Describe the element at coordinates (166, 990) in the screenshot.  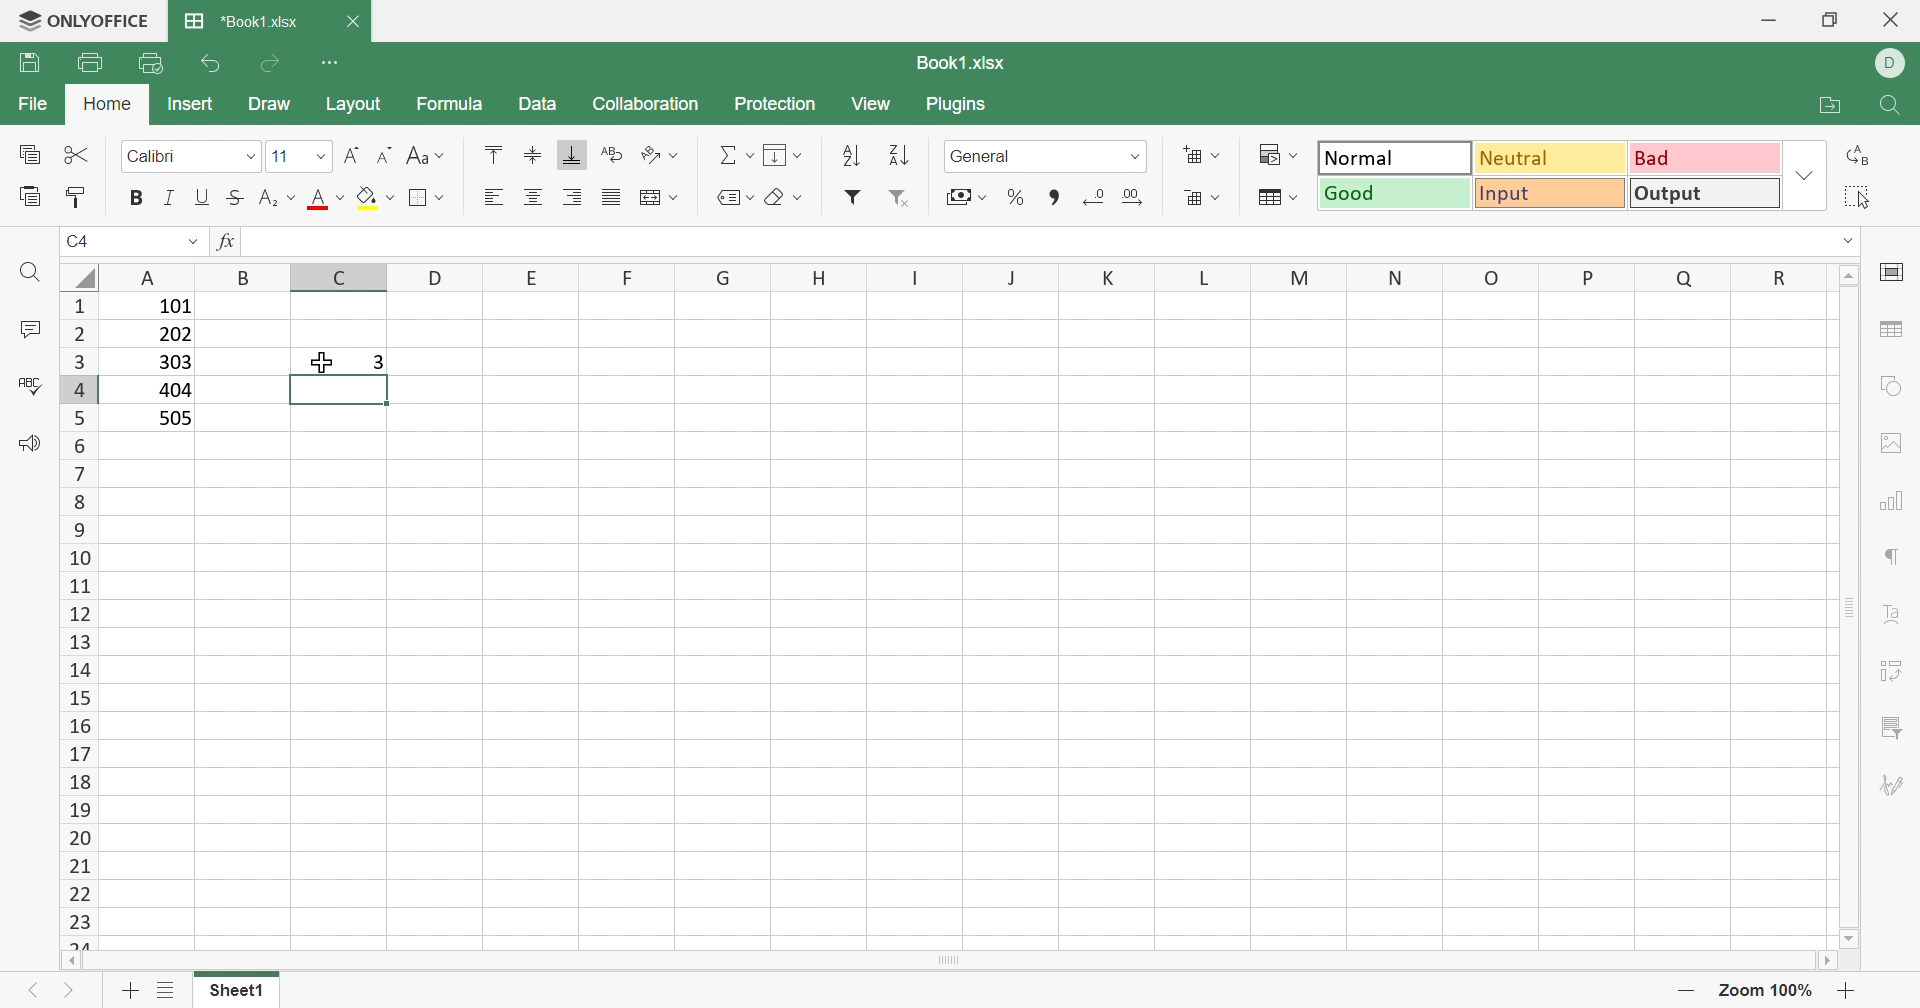
I see `List of sheets` at that location.